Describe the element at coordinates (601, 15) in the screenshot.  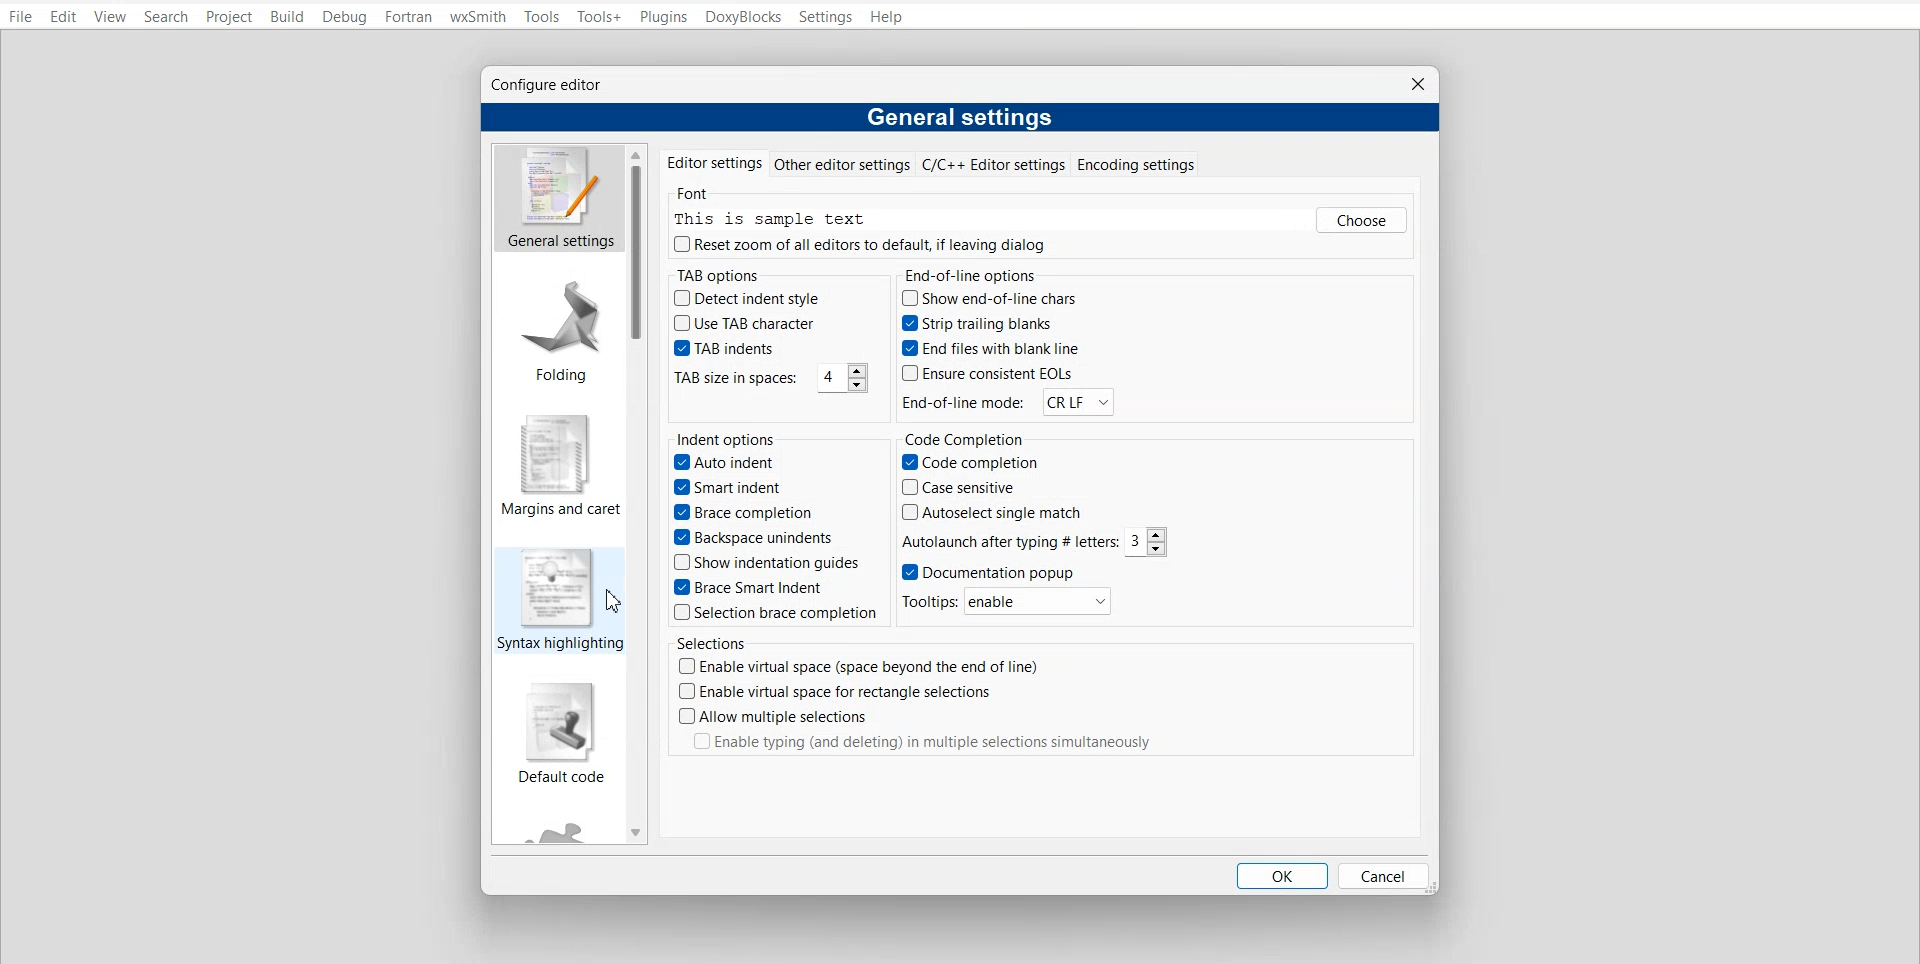
I see `Tools+` at that location.